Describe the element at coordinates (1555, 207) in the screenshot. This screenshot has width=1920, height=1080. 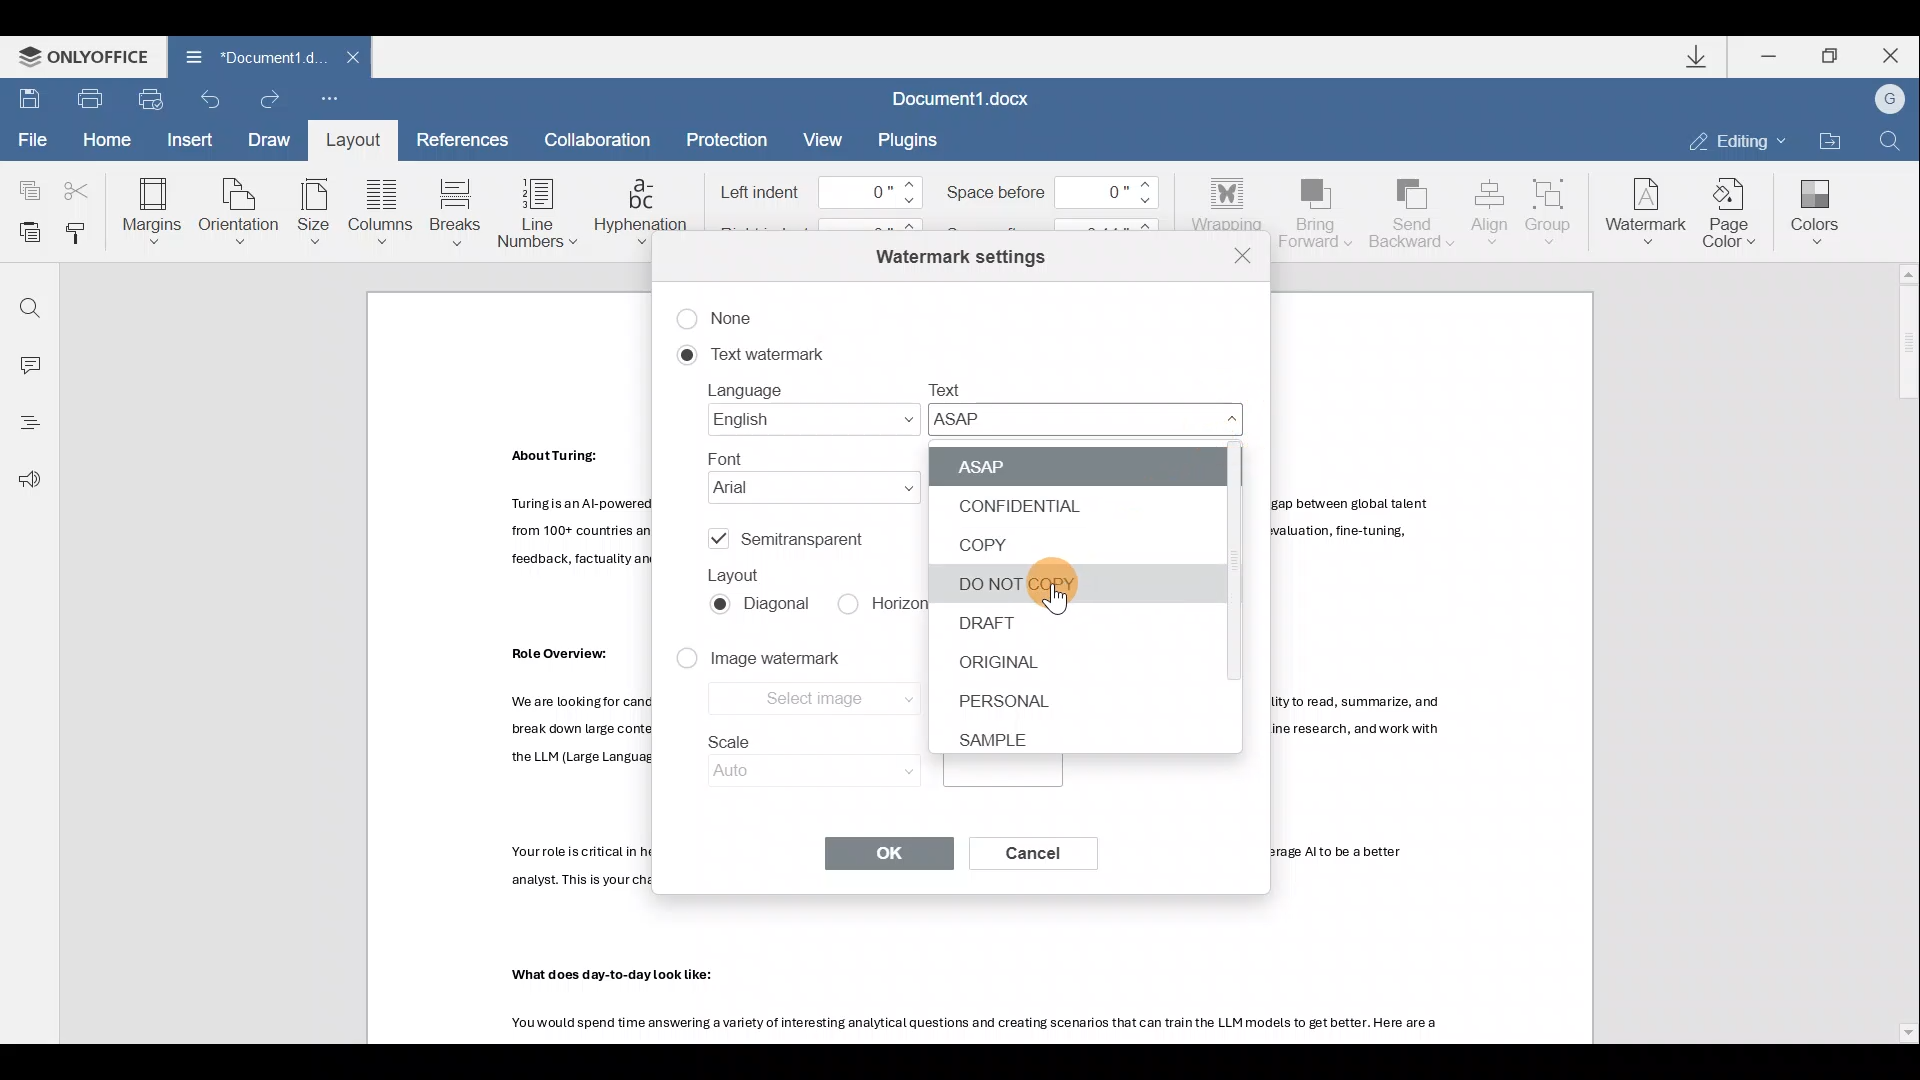
I see `Group` at that location.